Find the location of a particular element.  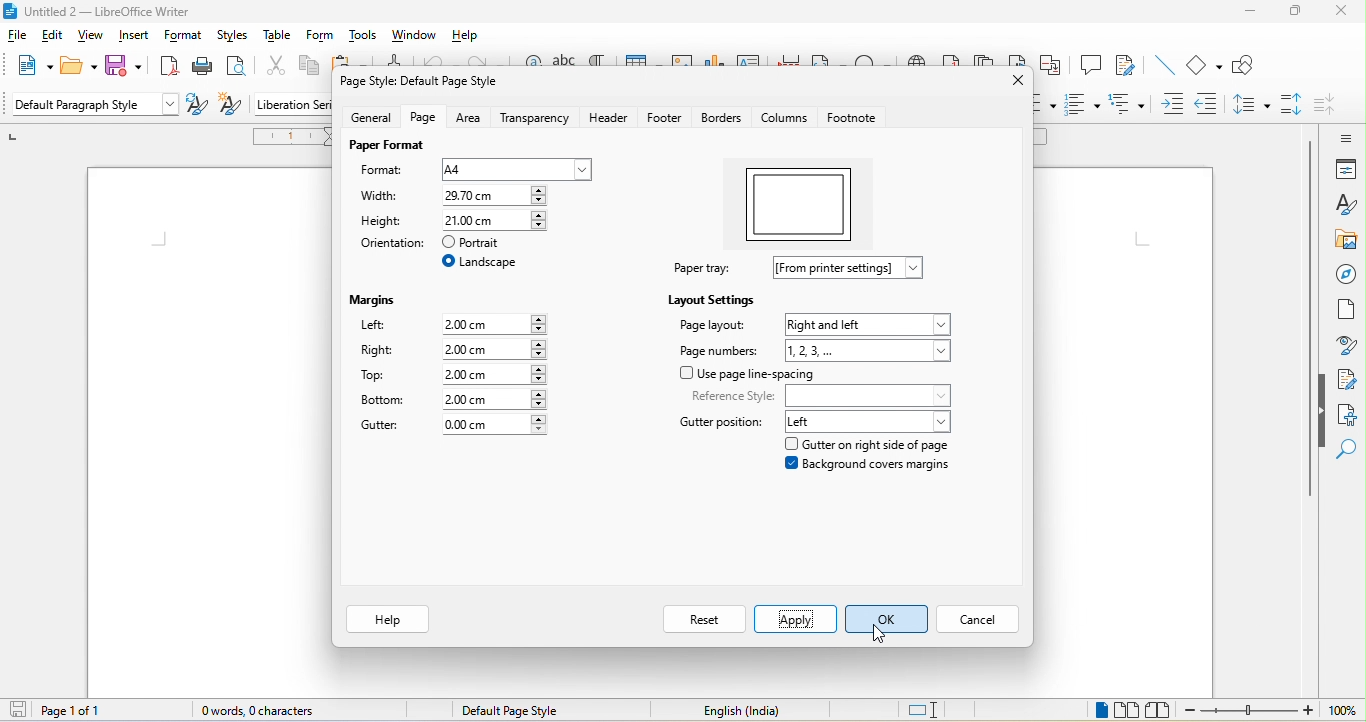

table is located at coordinates (280, 40).